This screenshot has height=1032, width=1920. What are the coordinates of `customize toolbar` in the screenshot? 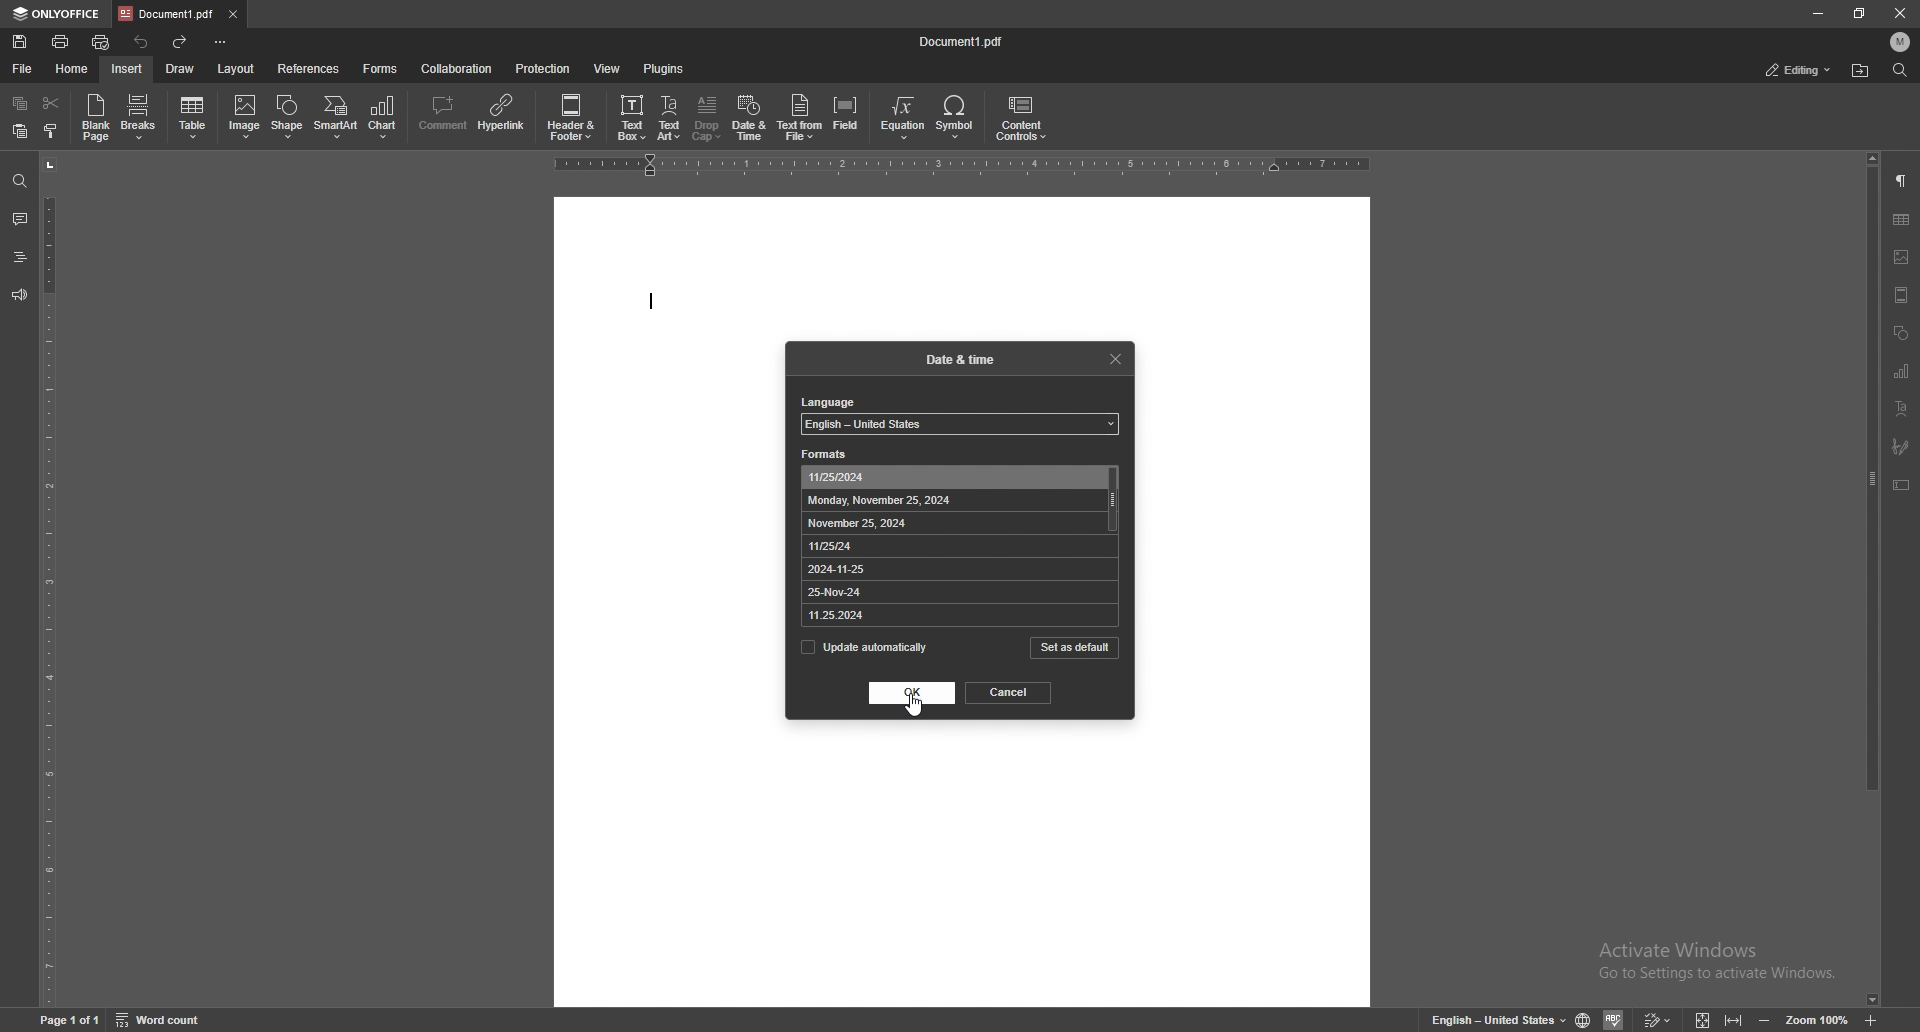 It's located at (220, 43).